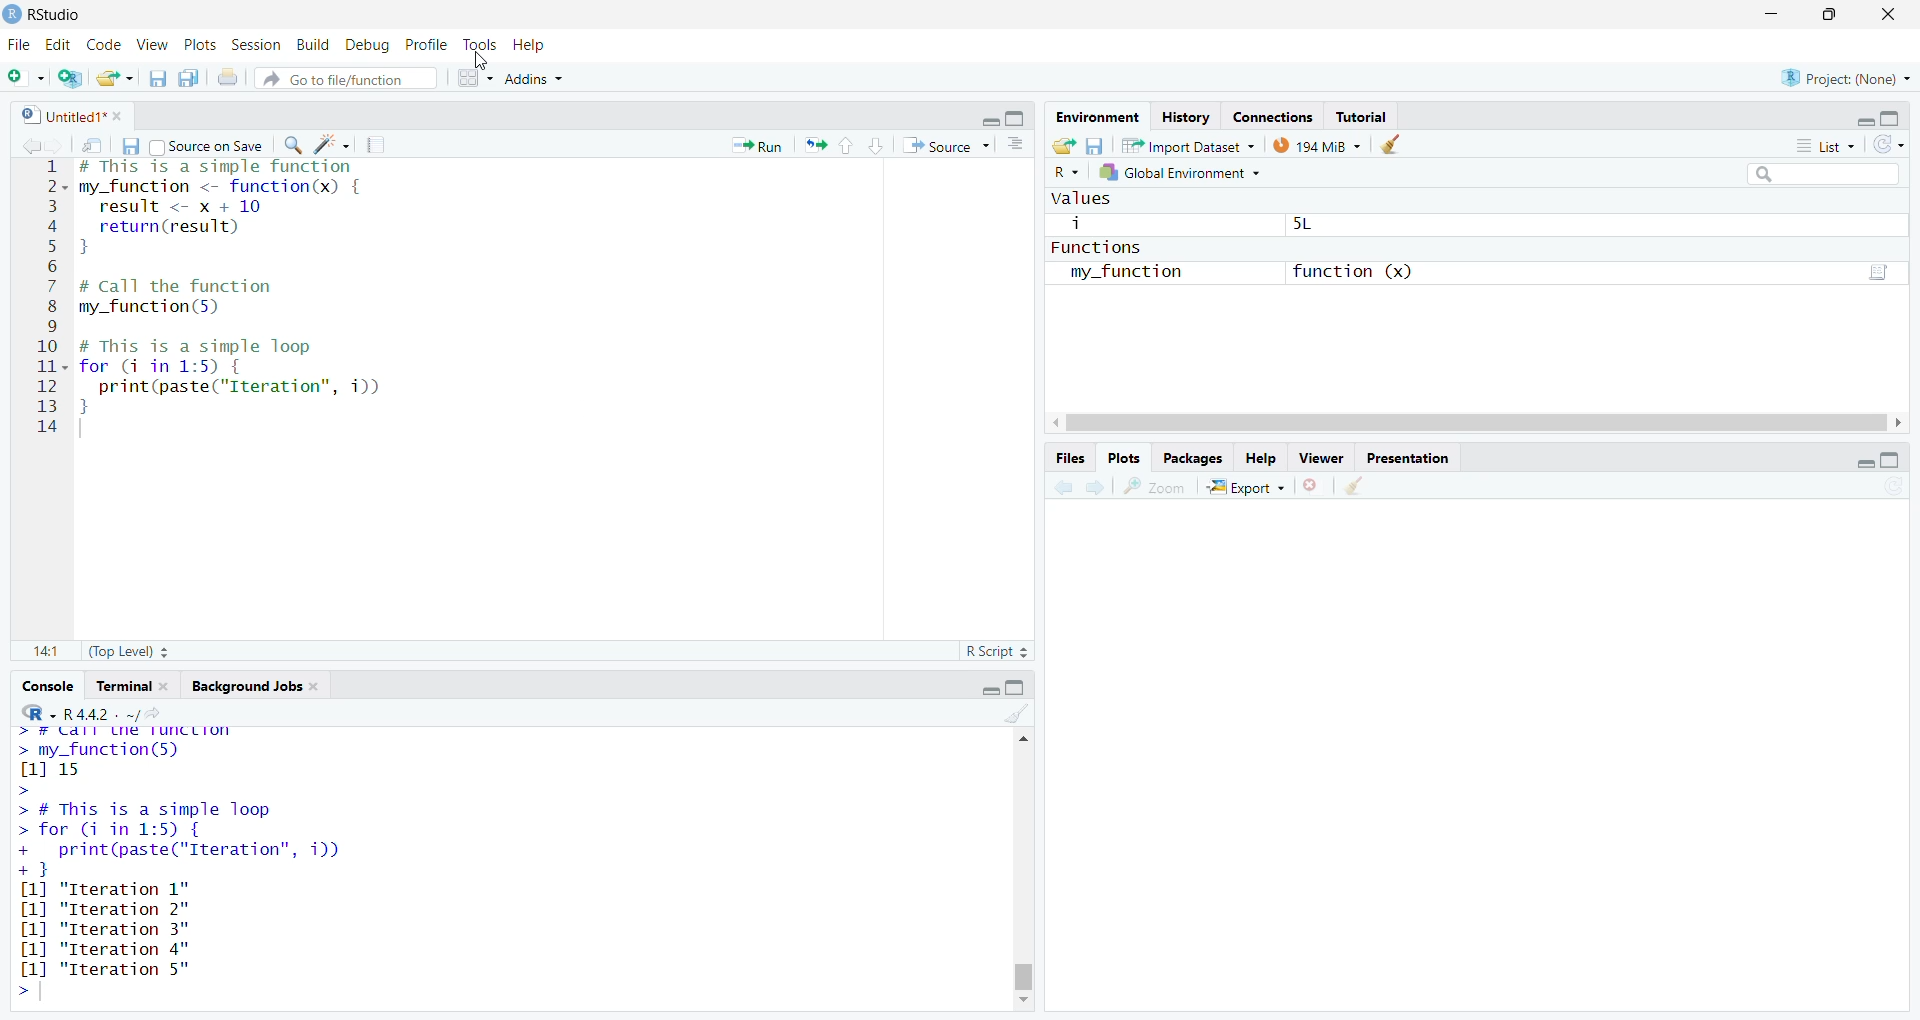  Describe the element at coordinates (1316, 226) in the screenshot. I see `5L` at that location.